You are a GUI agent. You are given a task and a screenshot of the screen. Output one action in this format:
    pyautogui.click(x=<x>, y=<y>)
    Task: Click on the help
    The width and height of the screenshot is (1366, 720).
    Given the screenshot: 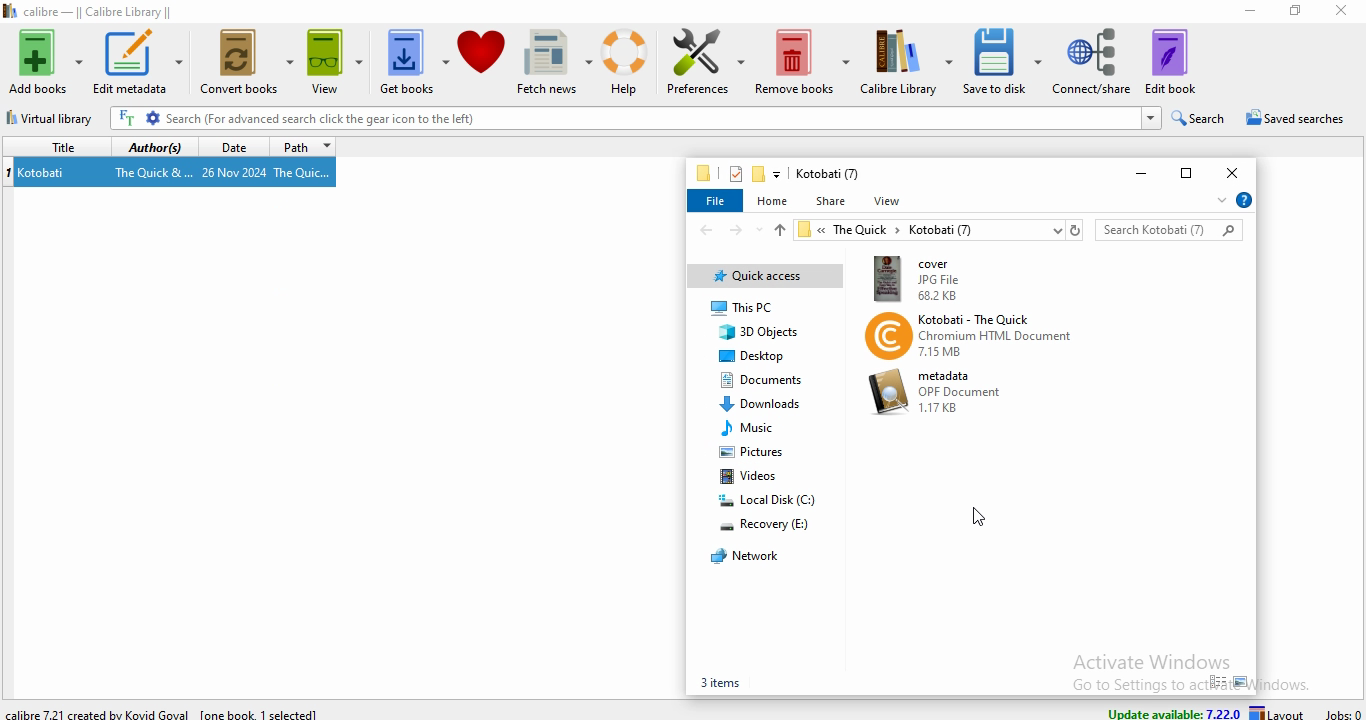 What is the action you would take?
    pyautogui.click(x=1243, y=200)
    